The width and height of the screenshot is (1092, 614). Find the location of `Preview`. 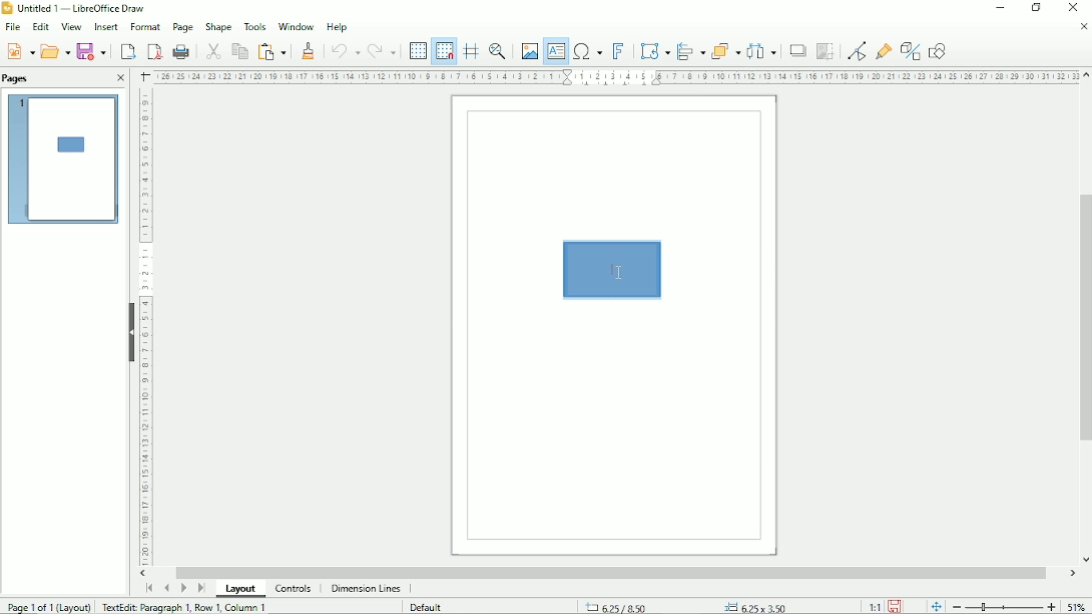

Preview is located at coordinates (63, 160).